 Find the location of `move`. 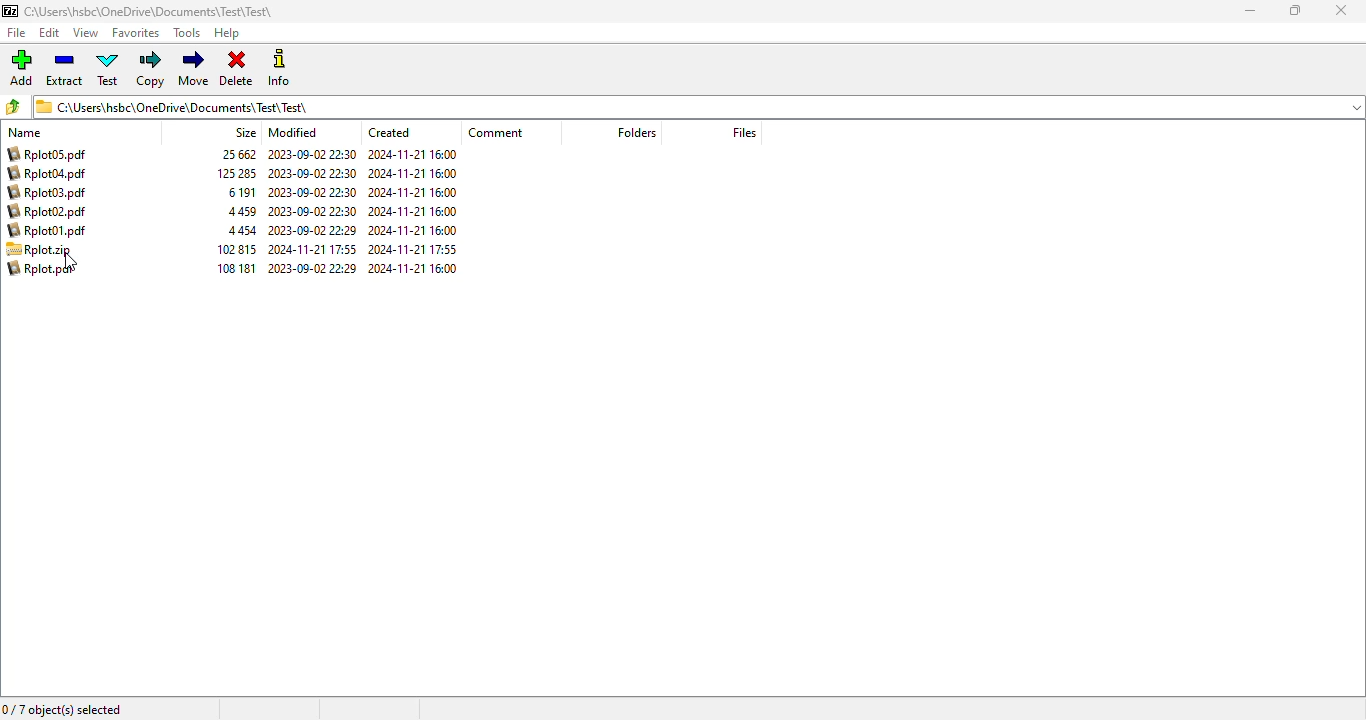

move is located at coordinates (194, 67).